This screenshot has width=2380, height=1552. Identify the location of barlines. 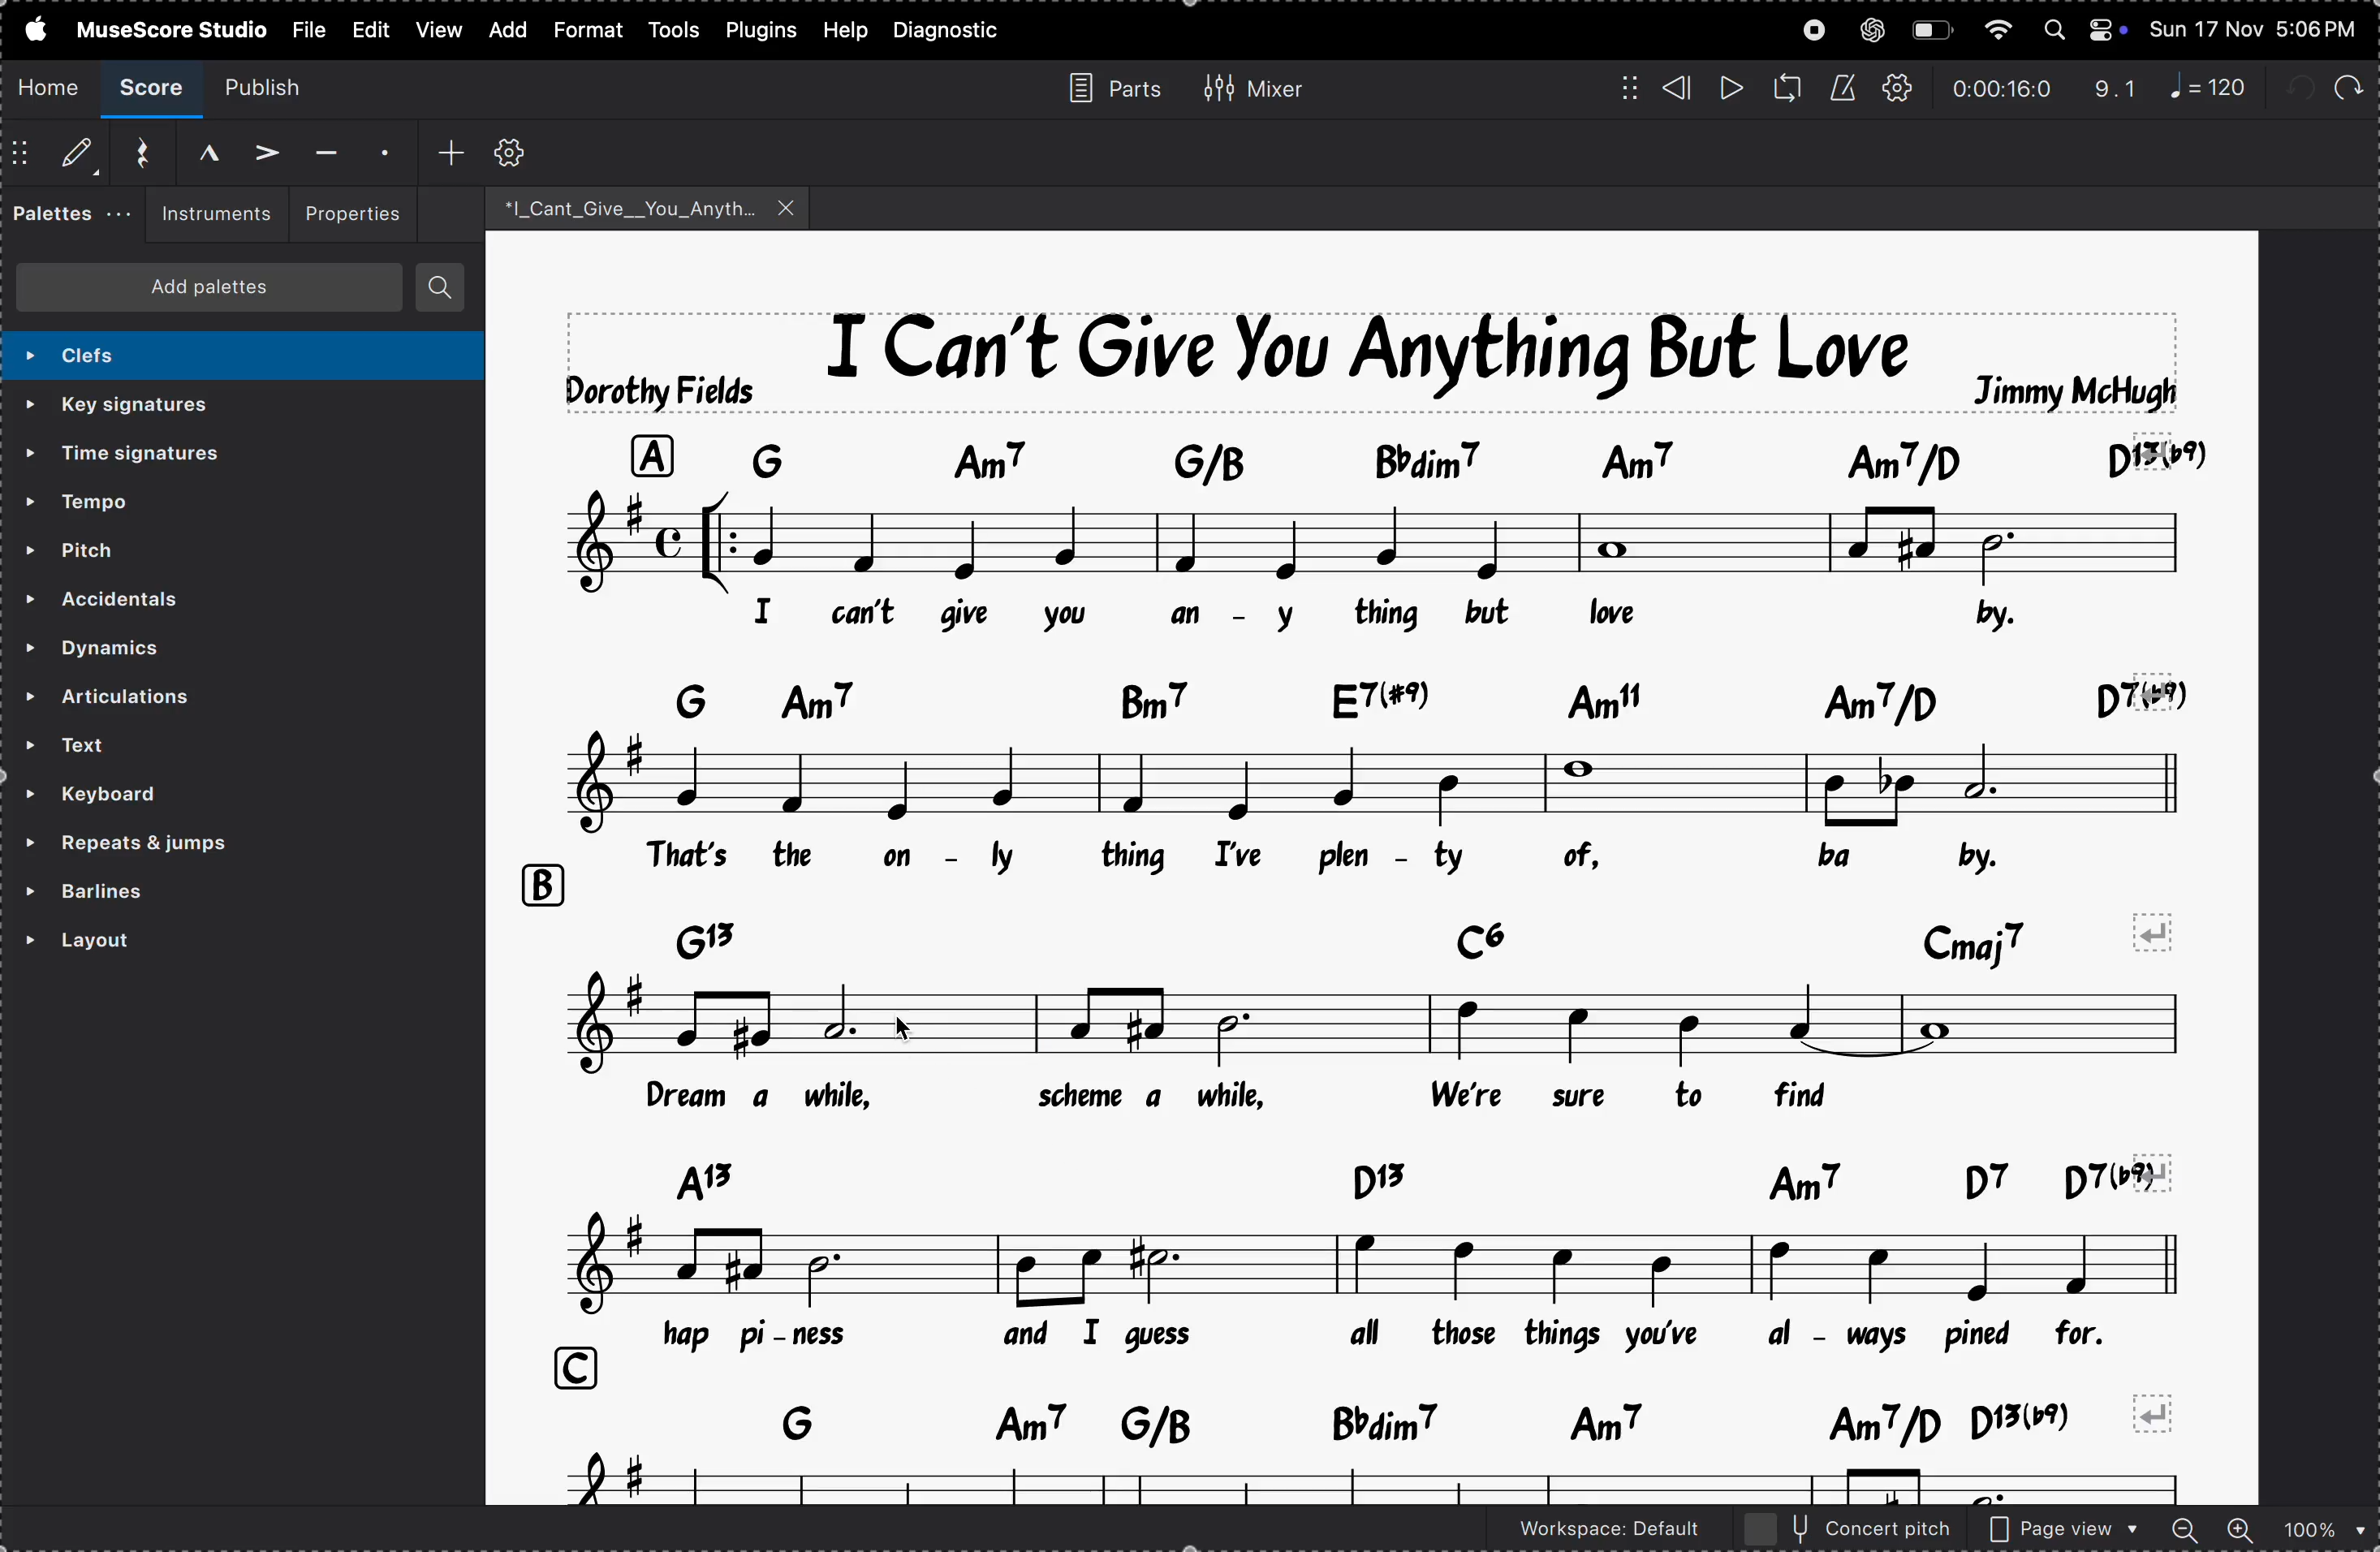
(176, 896).